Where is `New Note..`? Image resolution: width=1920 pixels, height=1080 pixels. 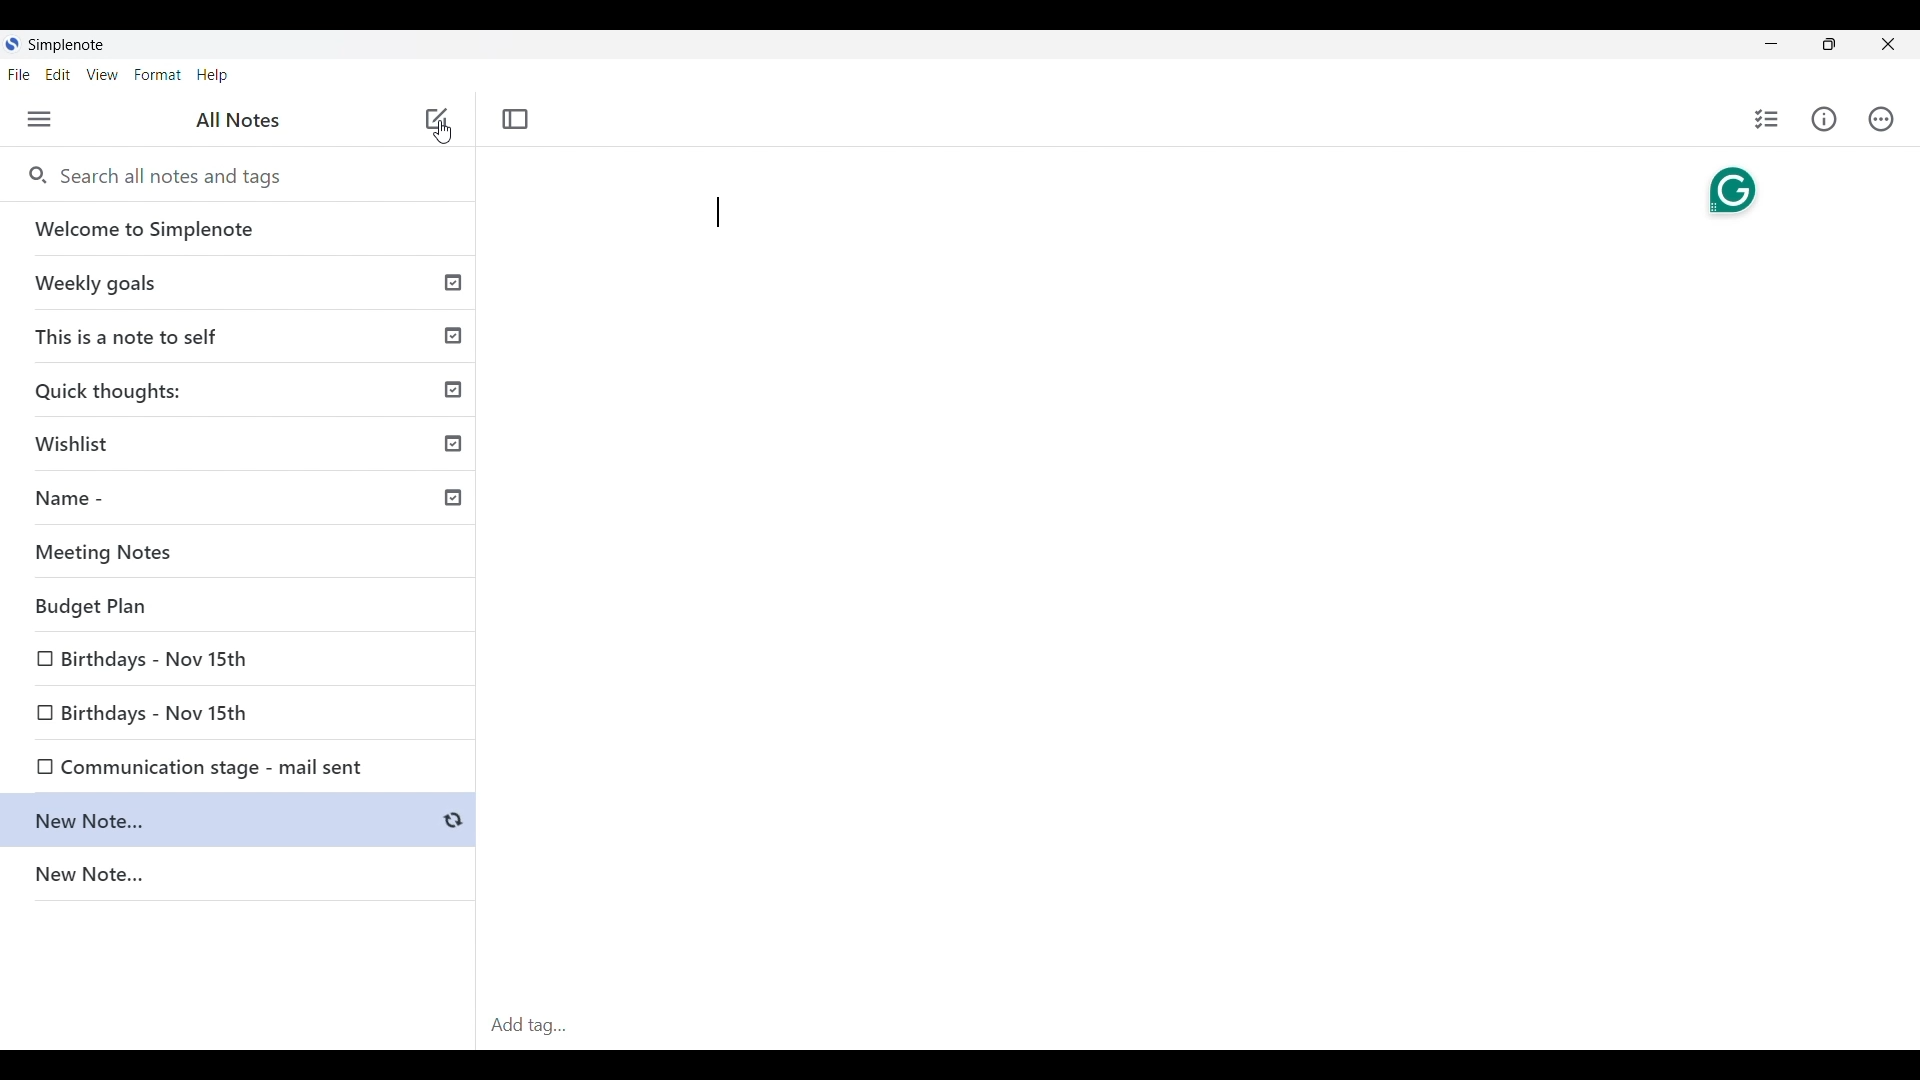
New Note.. is located at coordinates (219, 821).